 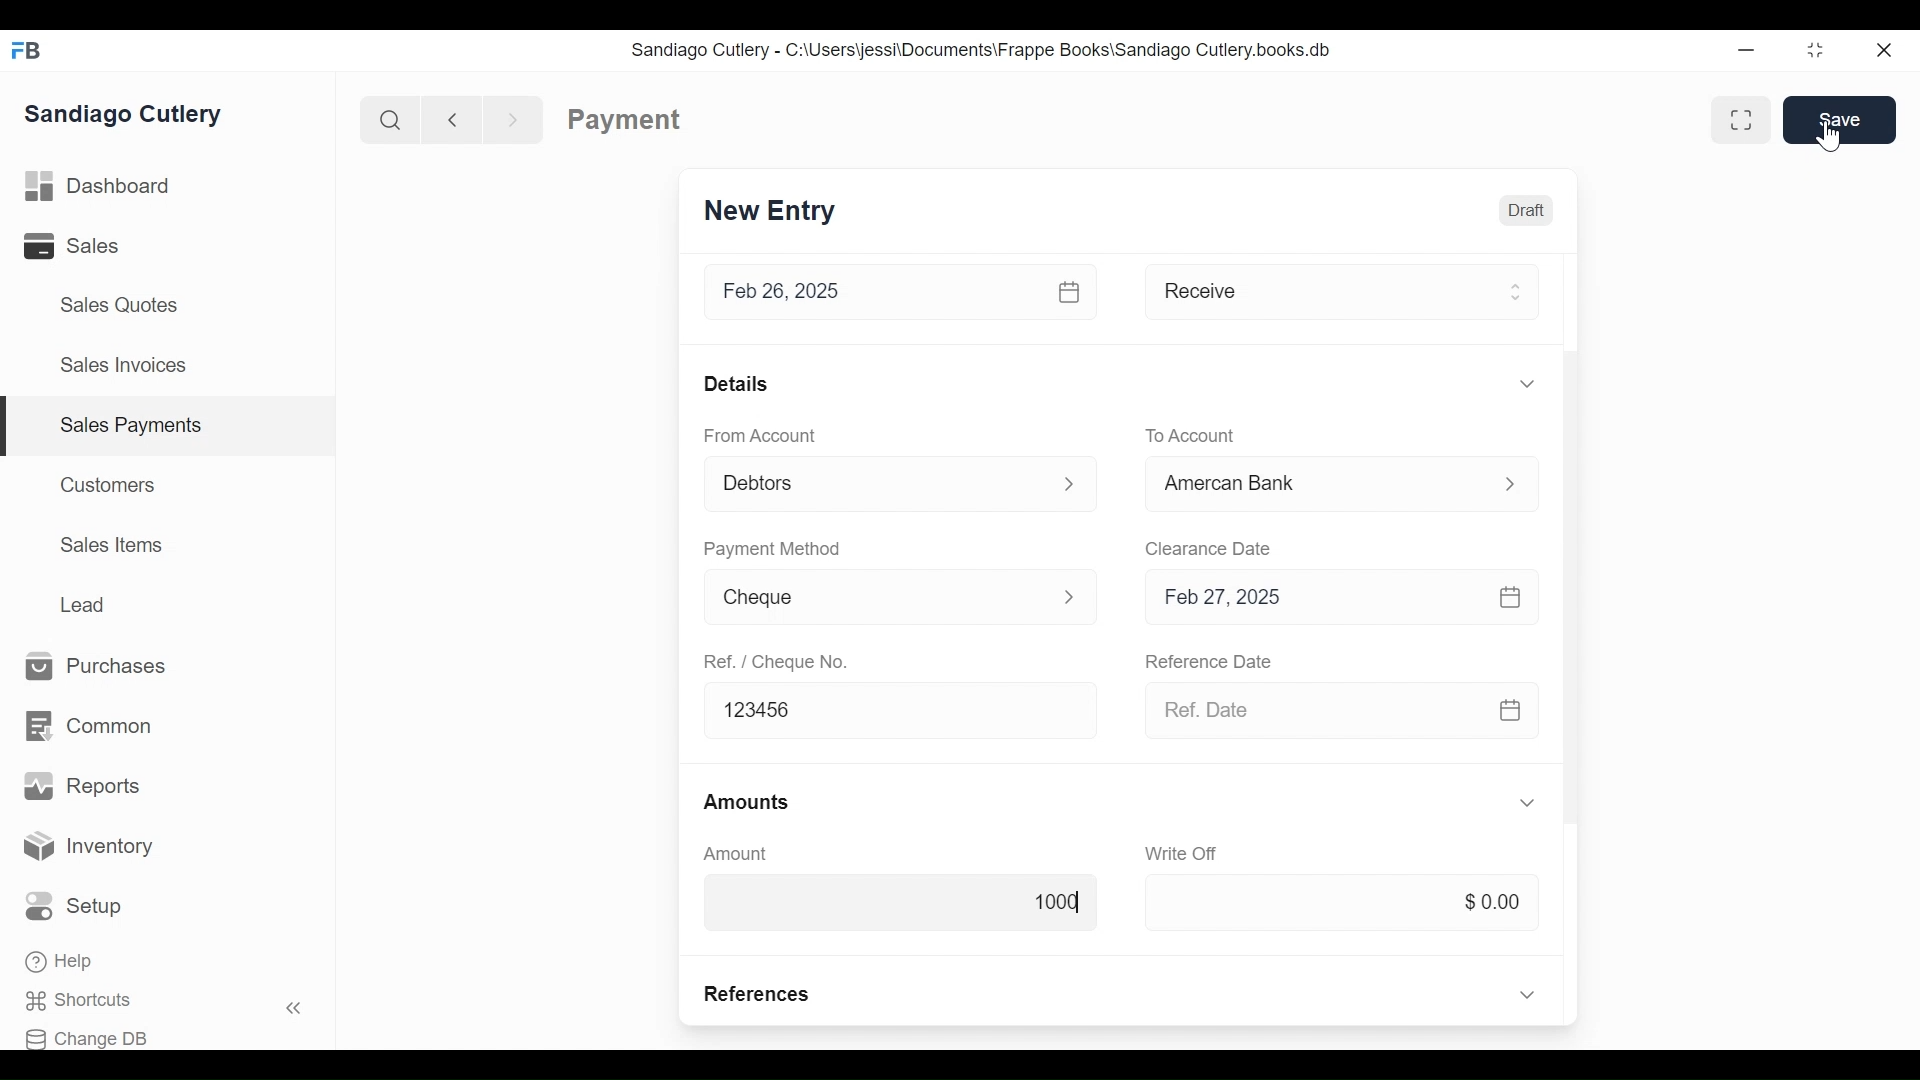 What do you see at coordinates (903, 709) in the screenshot?
I see `123456` at bounding box center [903, 709].